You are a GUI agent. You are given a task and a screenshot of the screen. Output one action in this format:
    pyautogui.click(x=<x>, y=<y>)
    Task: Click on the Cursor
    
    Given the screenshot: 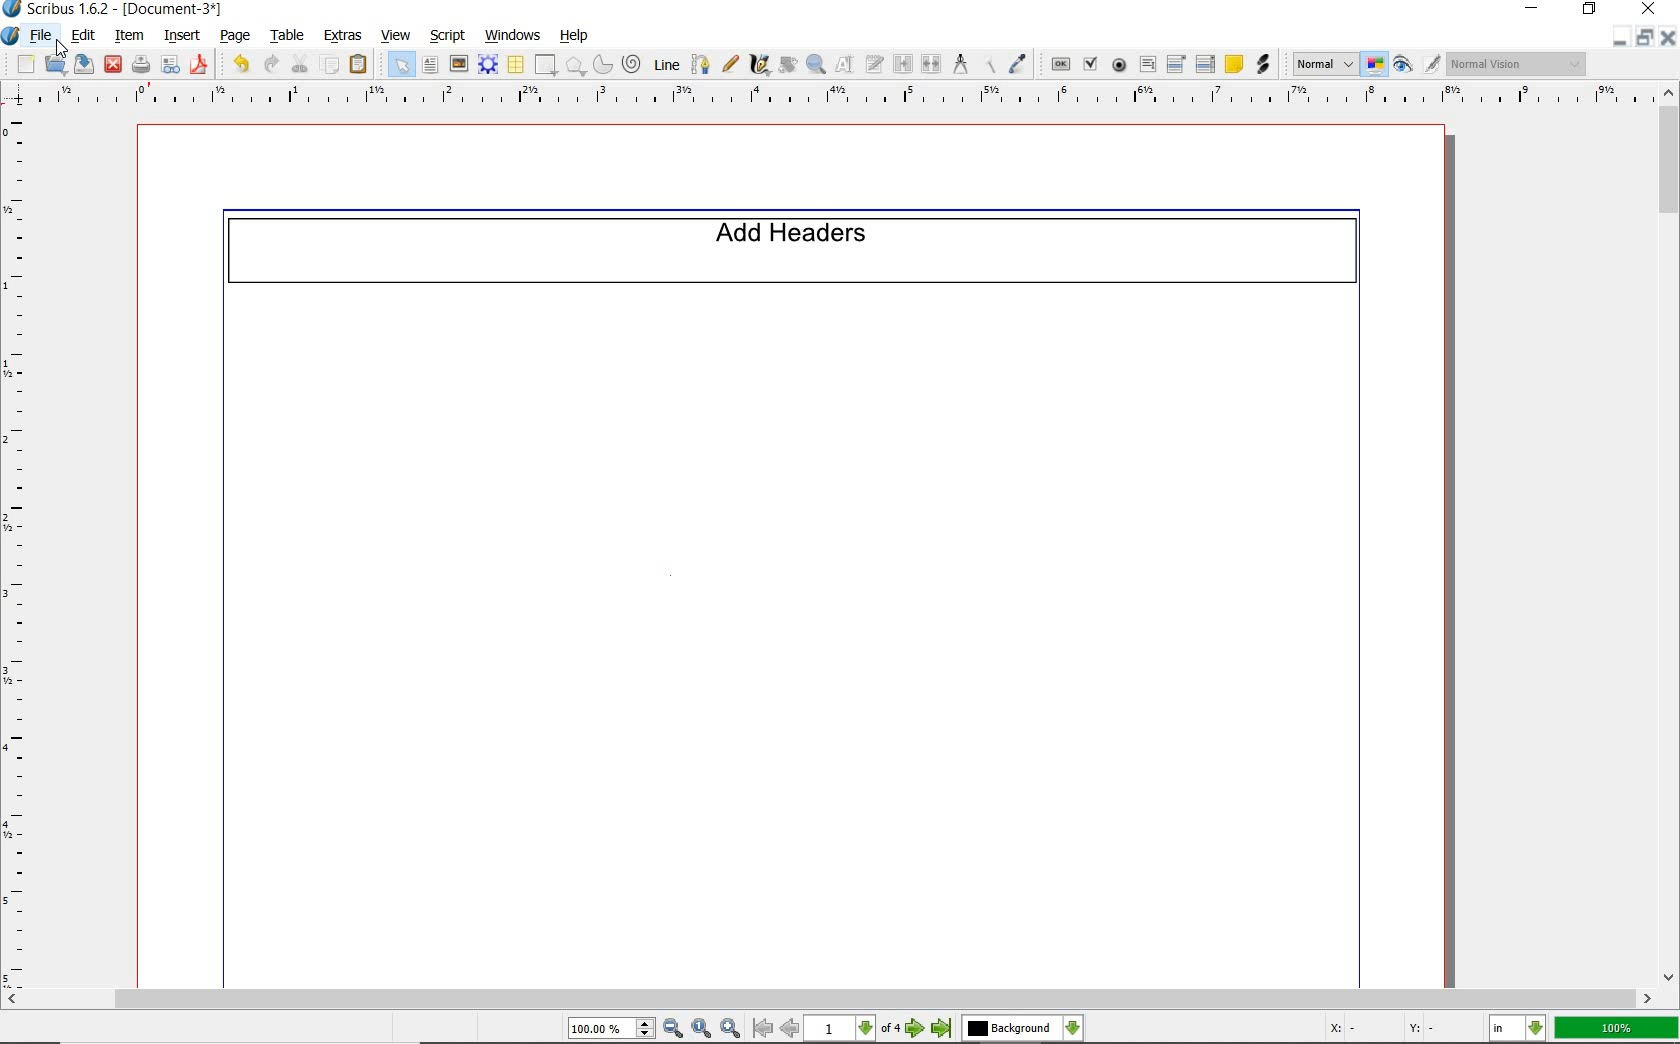 What is the action you would take?
    pyautogui.click(x=62, y=48)
    